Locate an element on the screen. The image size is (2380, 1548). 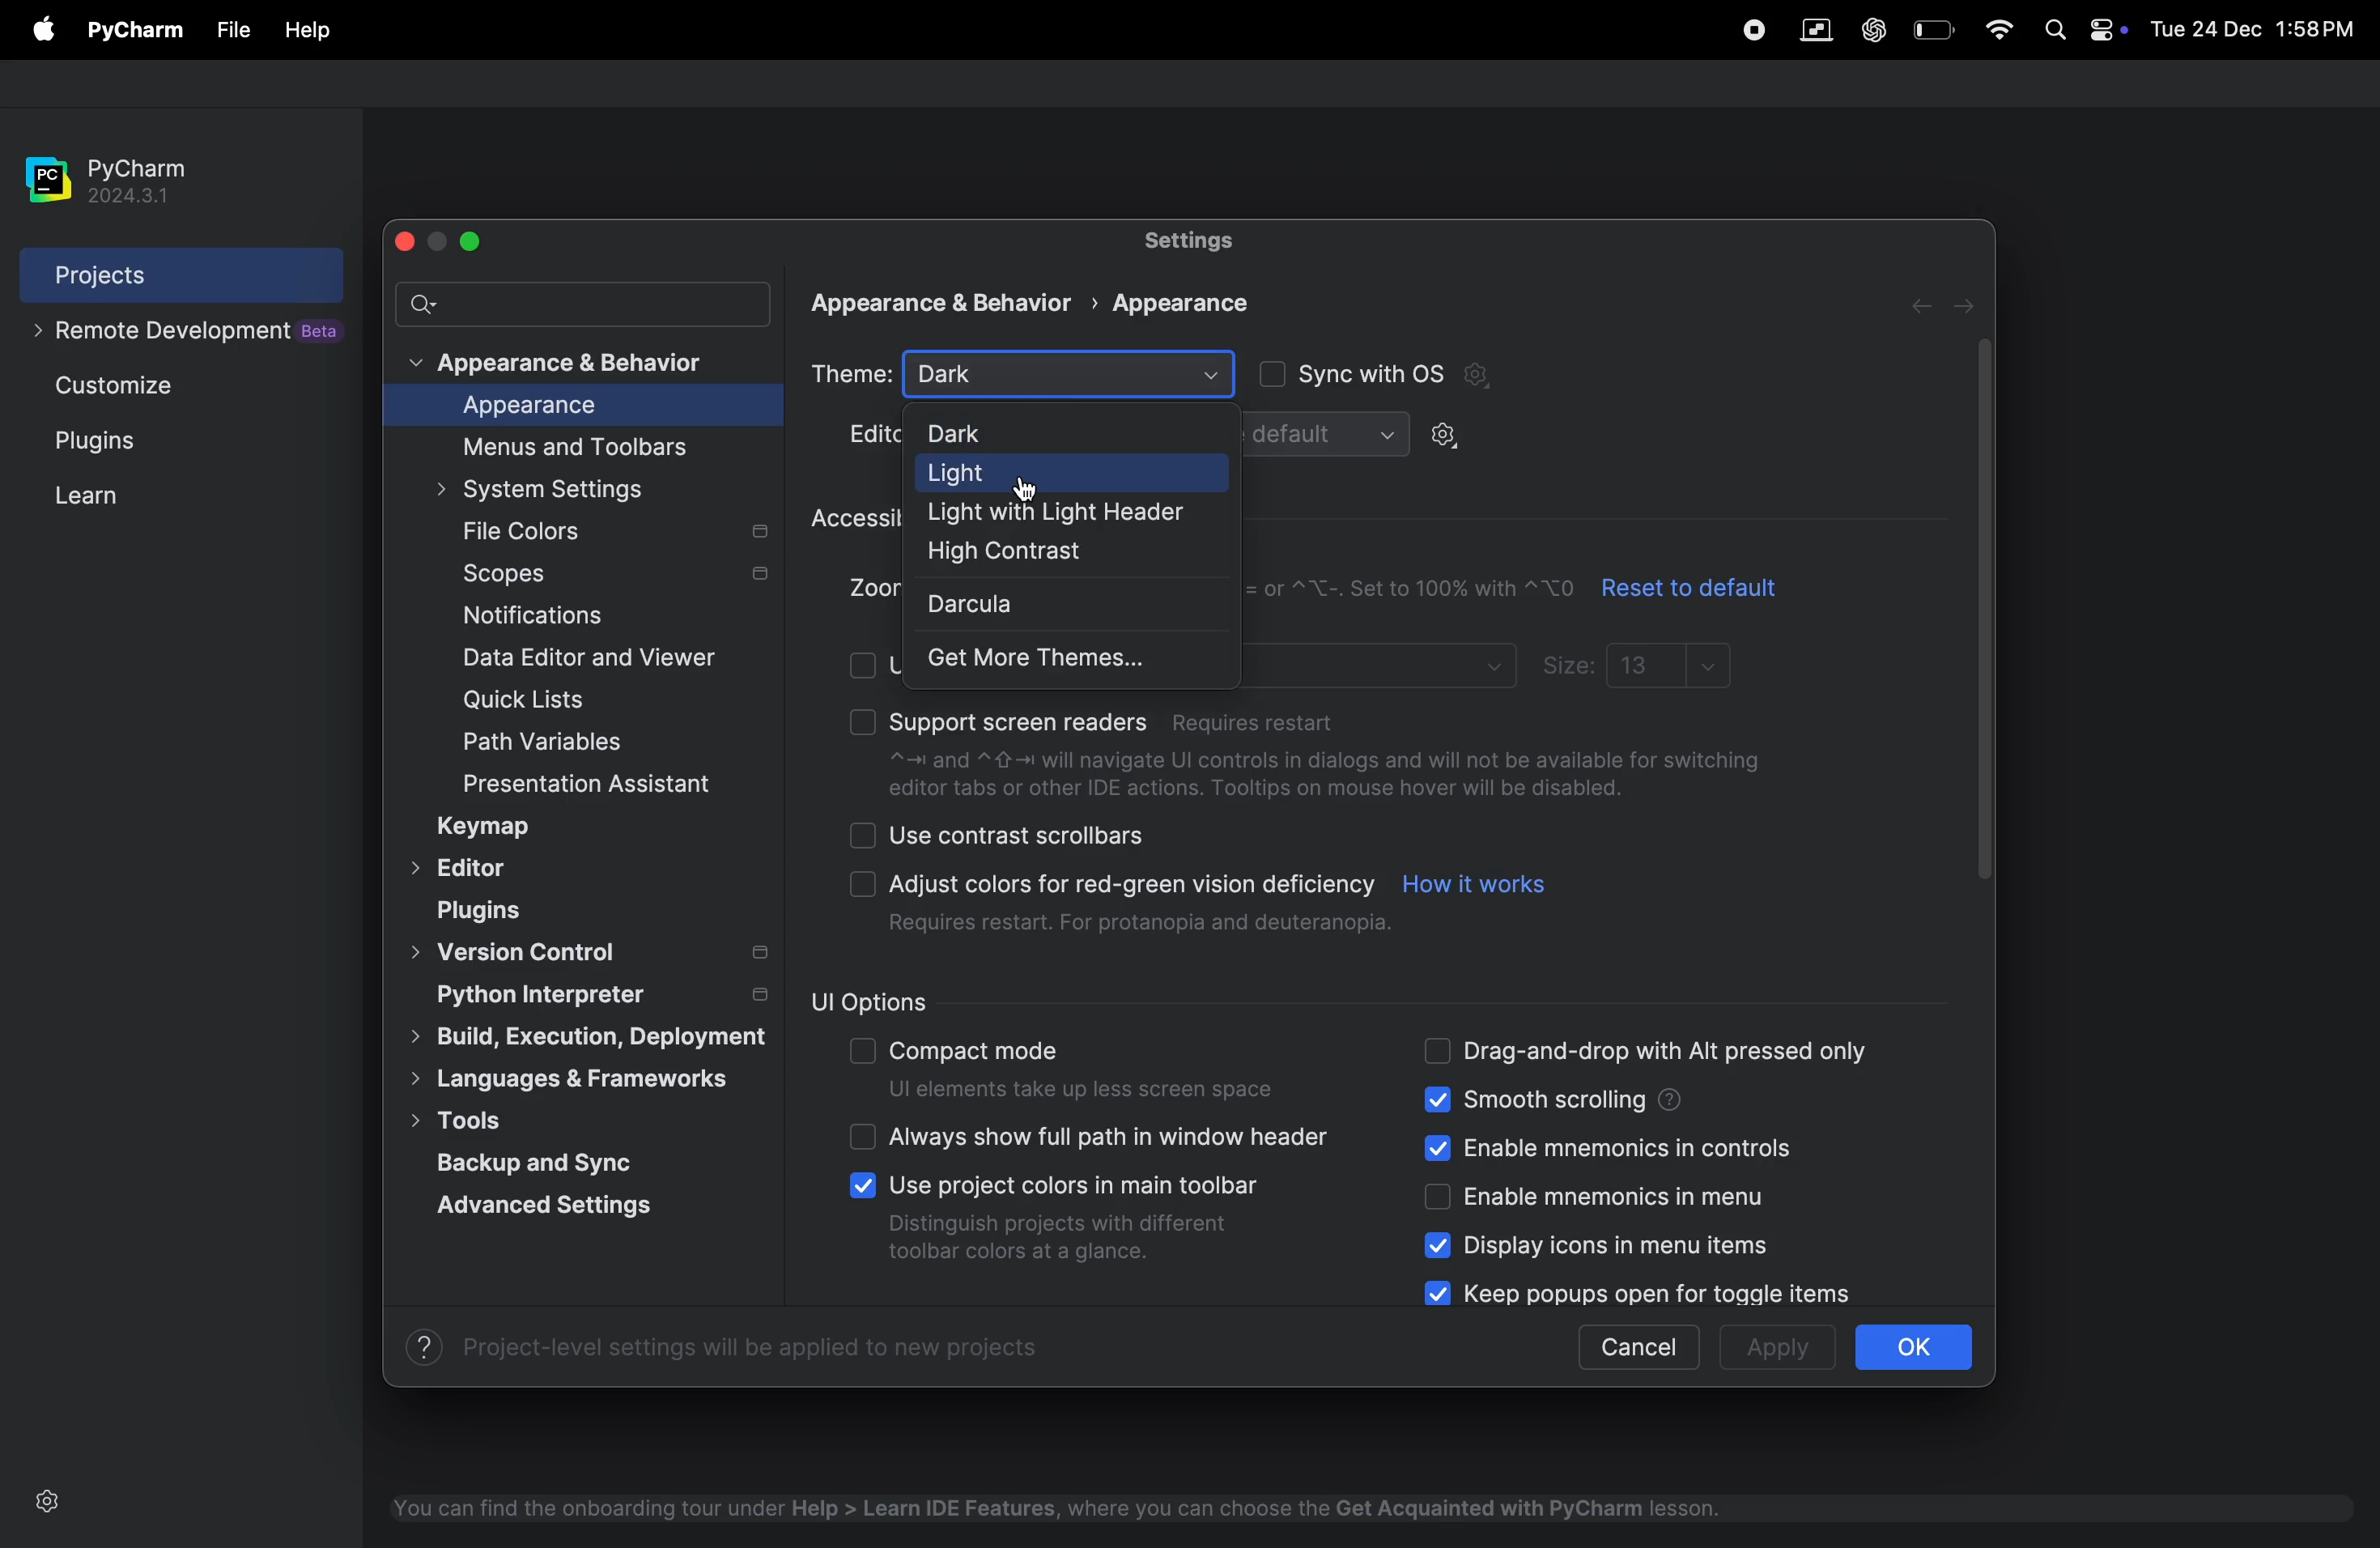
battery is located at coordinates (1933, 29).